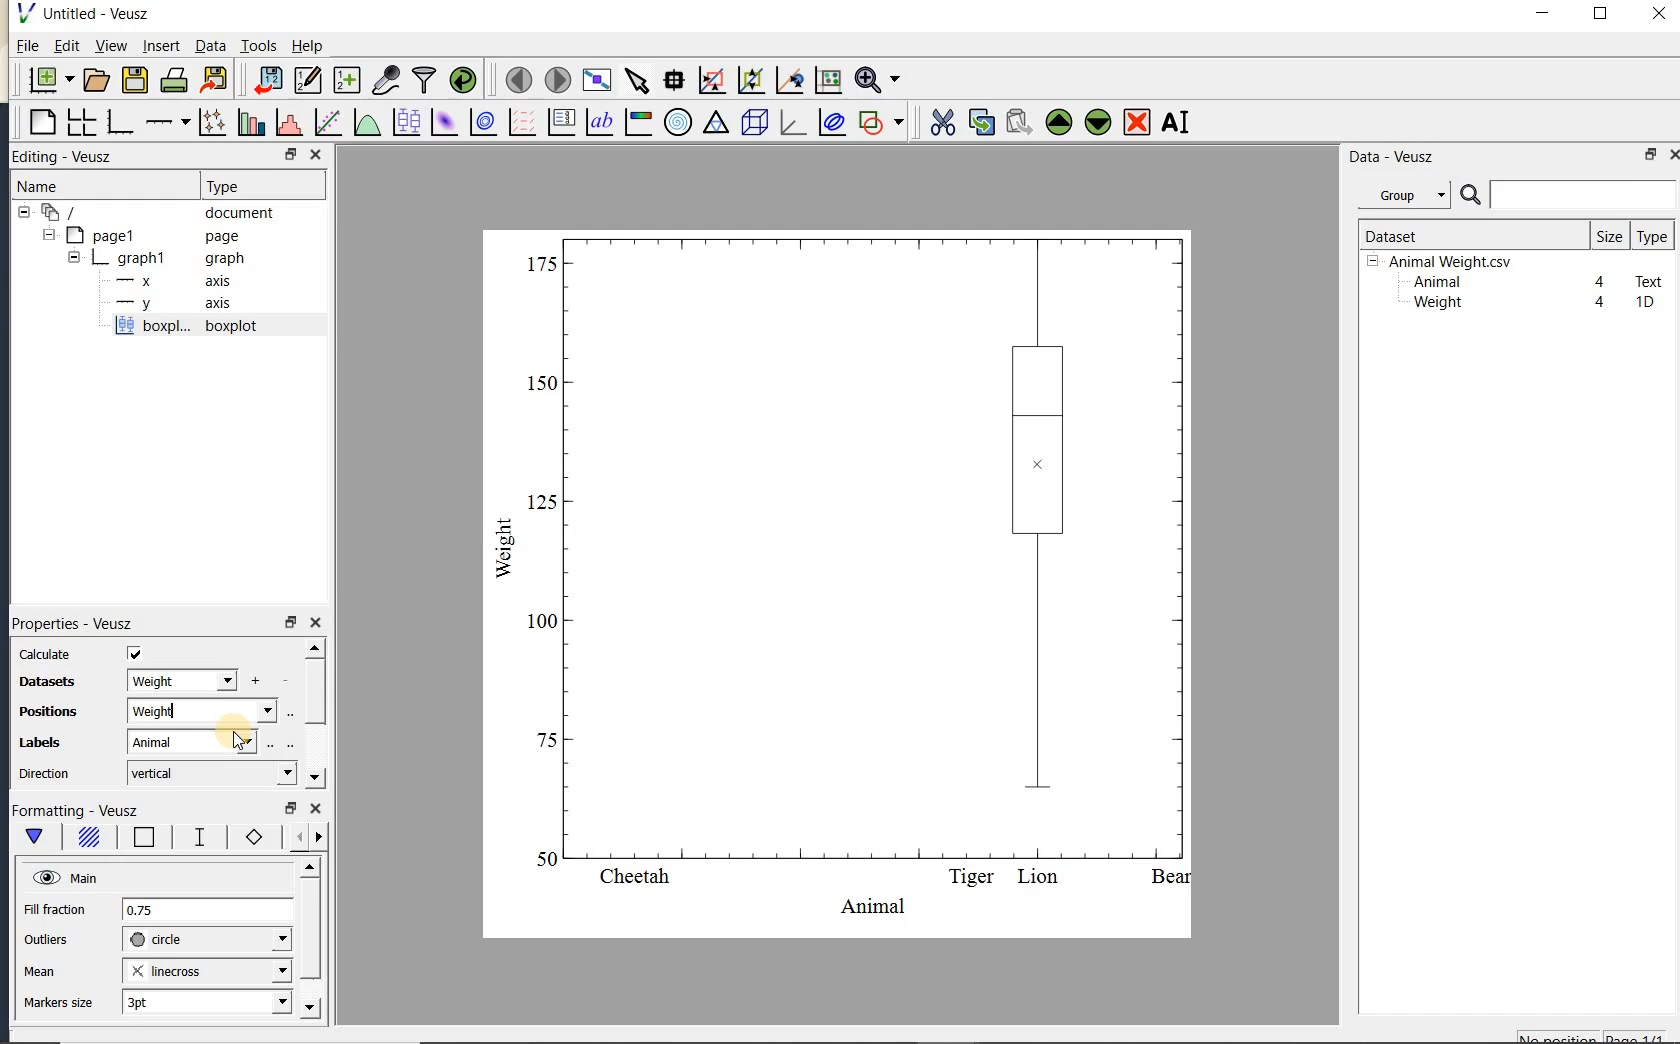 The height and width of the screenshot is (1044, 1680). Describe the element at coordinates (638, 122) in the screenshot. I see `image color bar` at that location.